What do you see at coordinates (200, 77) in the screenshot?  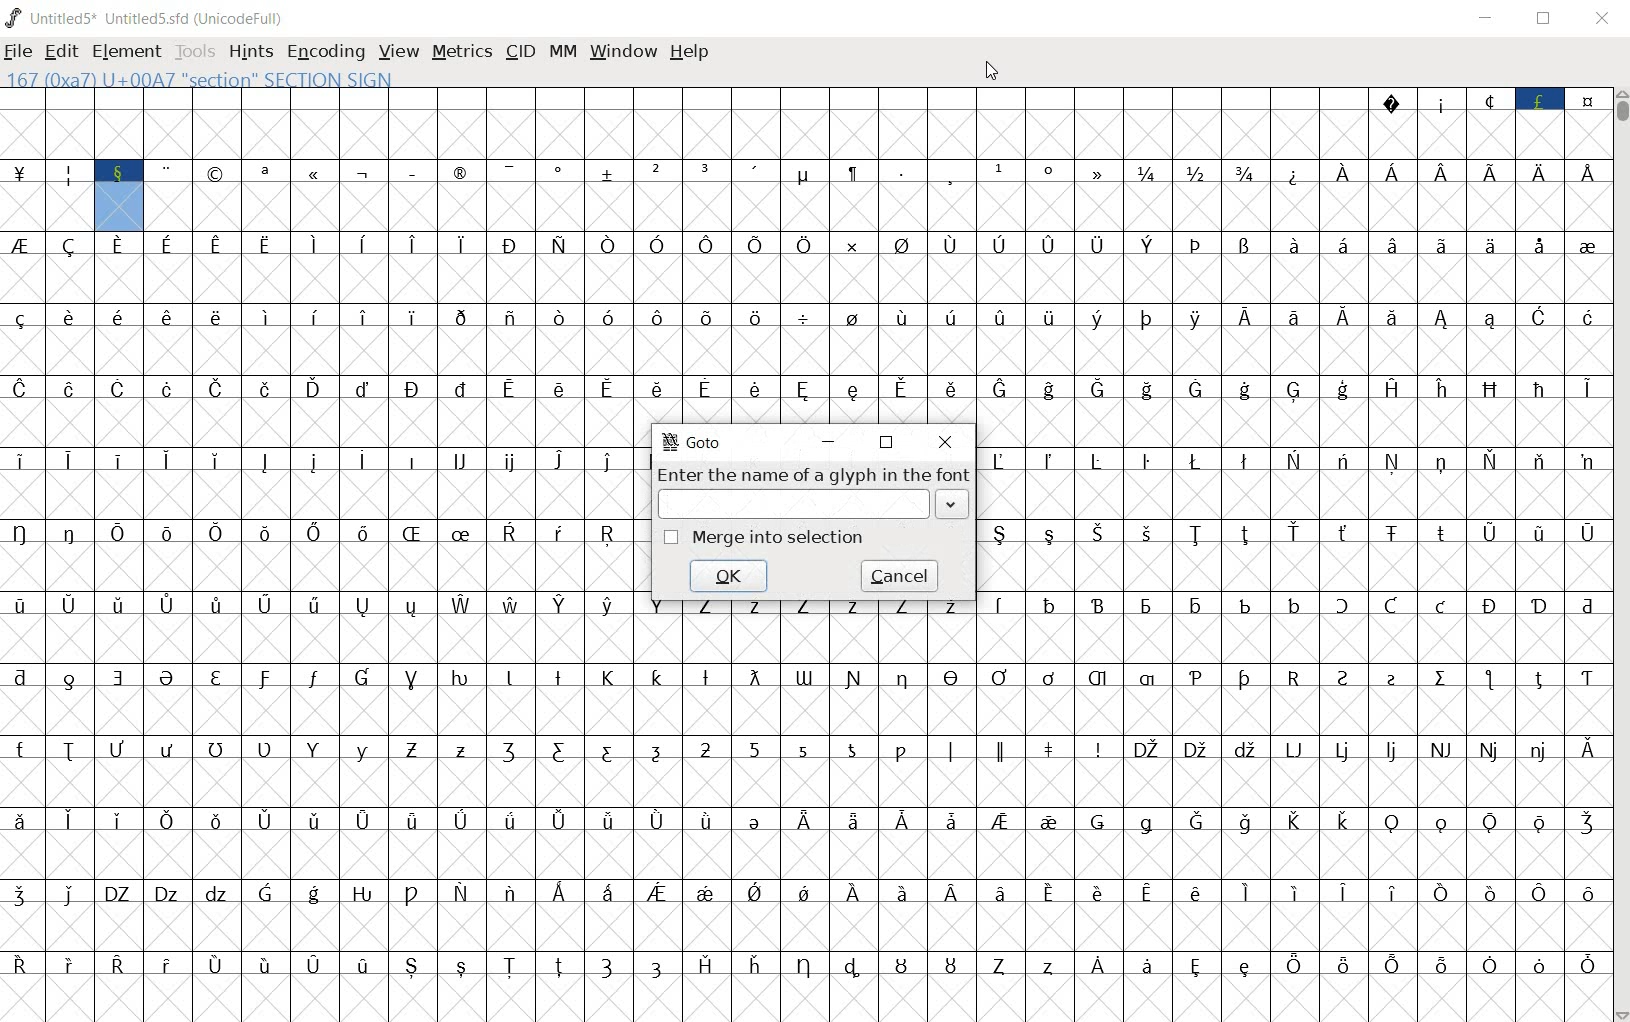 I see `(0Xa7) U+00A7 "SECTION" SECTION SIGN` at bounding box center [200, 77].